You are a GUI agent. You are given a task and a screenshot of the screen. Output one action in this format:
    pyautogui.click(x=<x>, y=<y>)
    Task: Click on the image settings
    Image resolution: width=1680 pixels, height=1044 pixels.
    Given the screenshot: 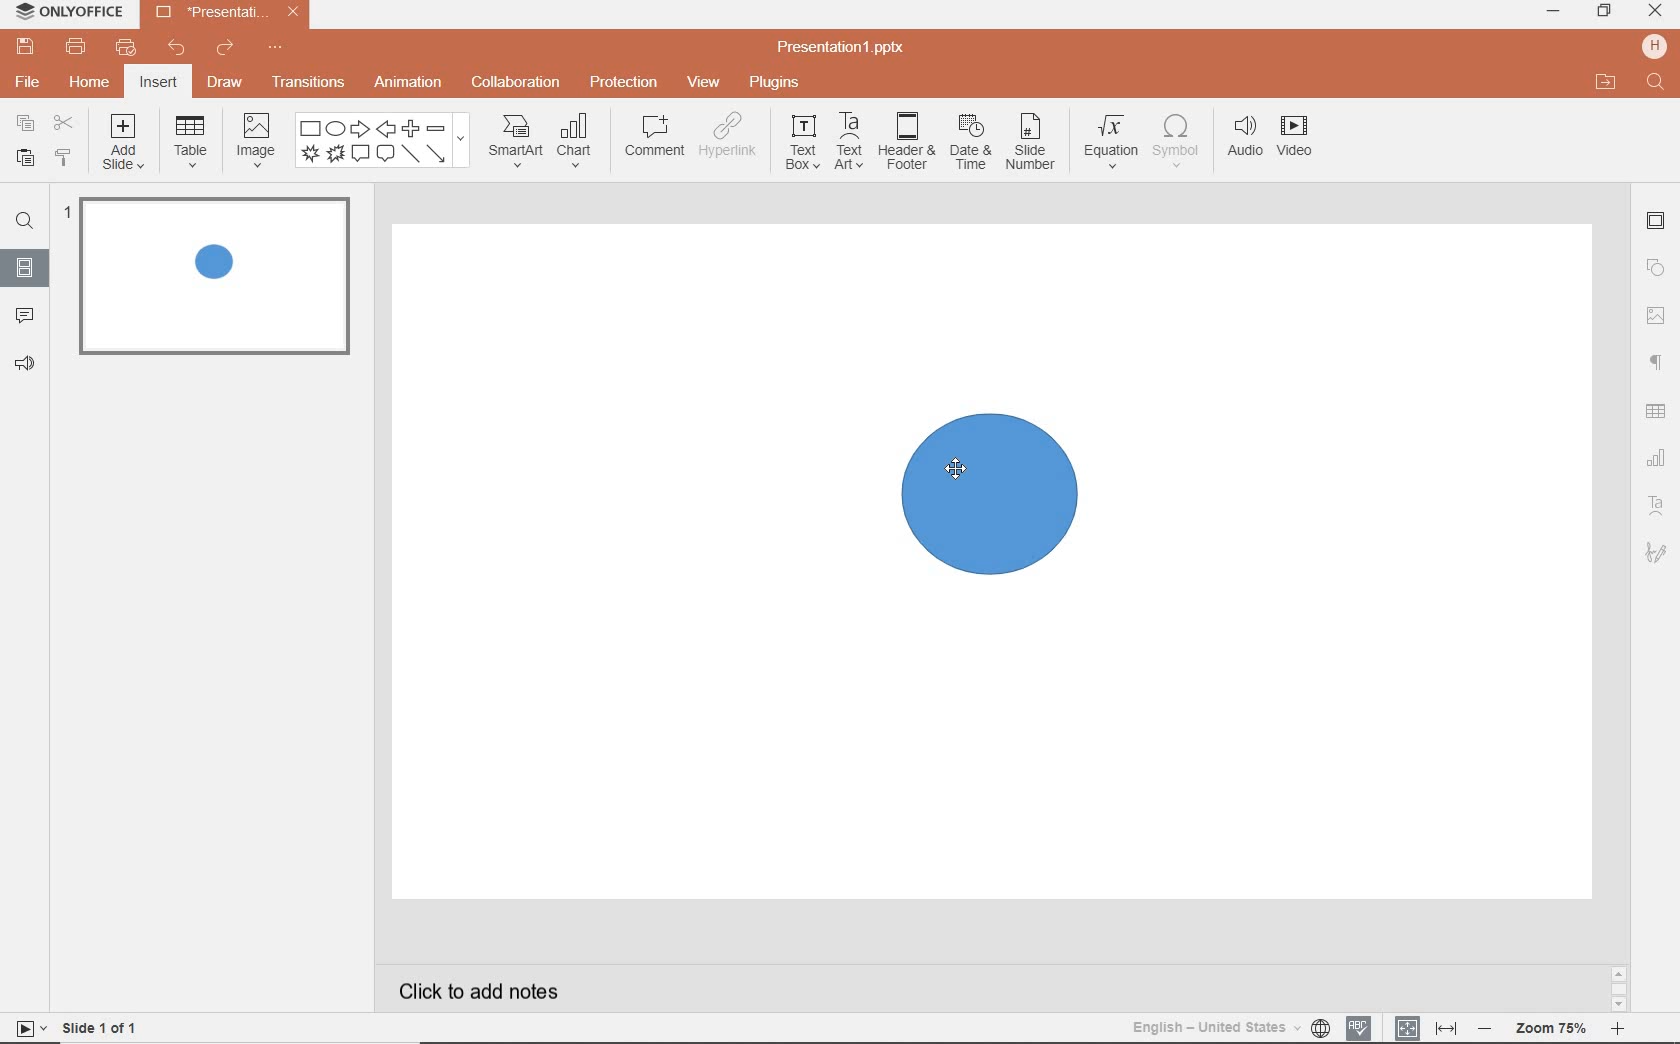 What is the action you would take?
    pyautogui.click(x=1659, y=314)
    